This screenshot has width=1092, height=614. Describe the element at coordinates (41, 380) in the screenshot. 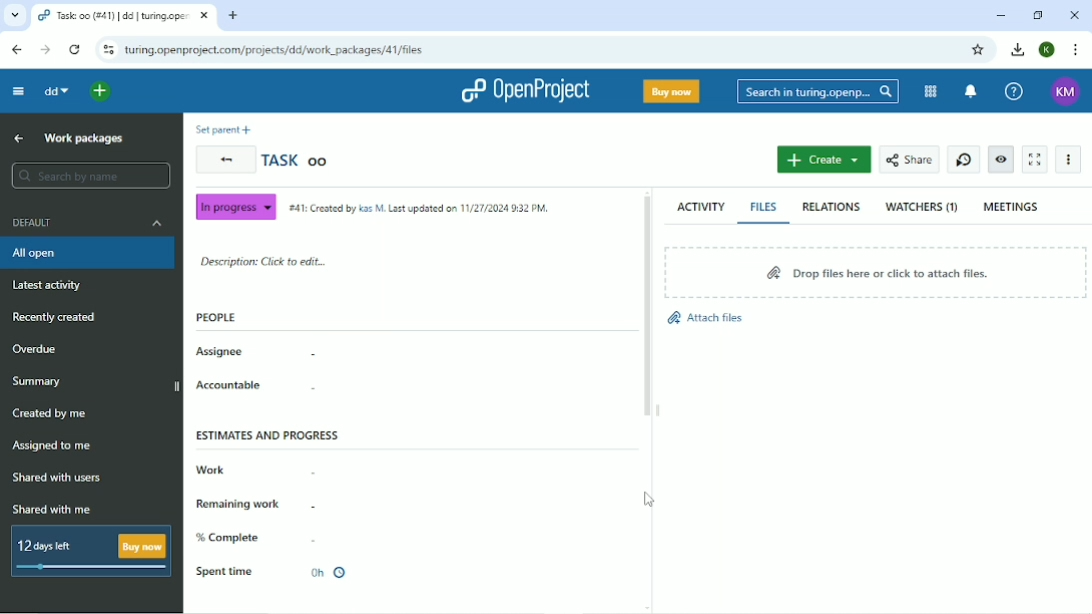

I see `Summary` at that location.